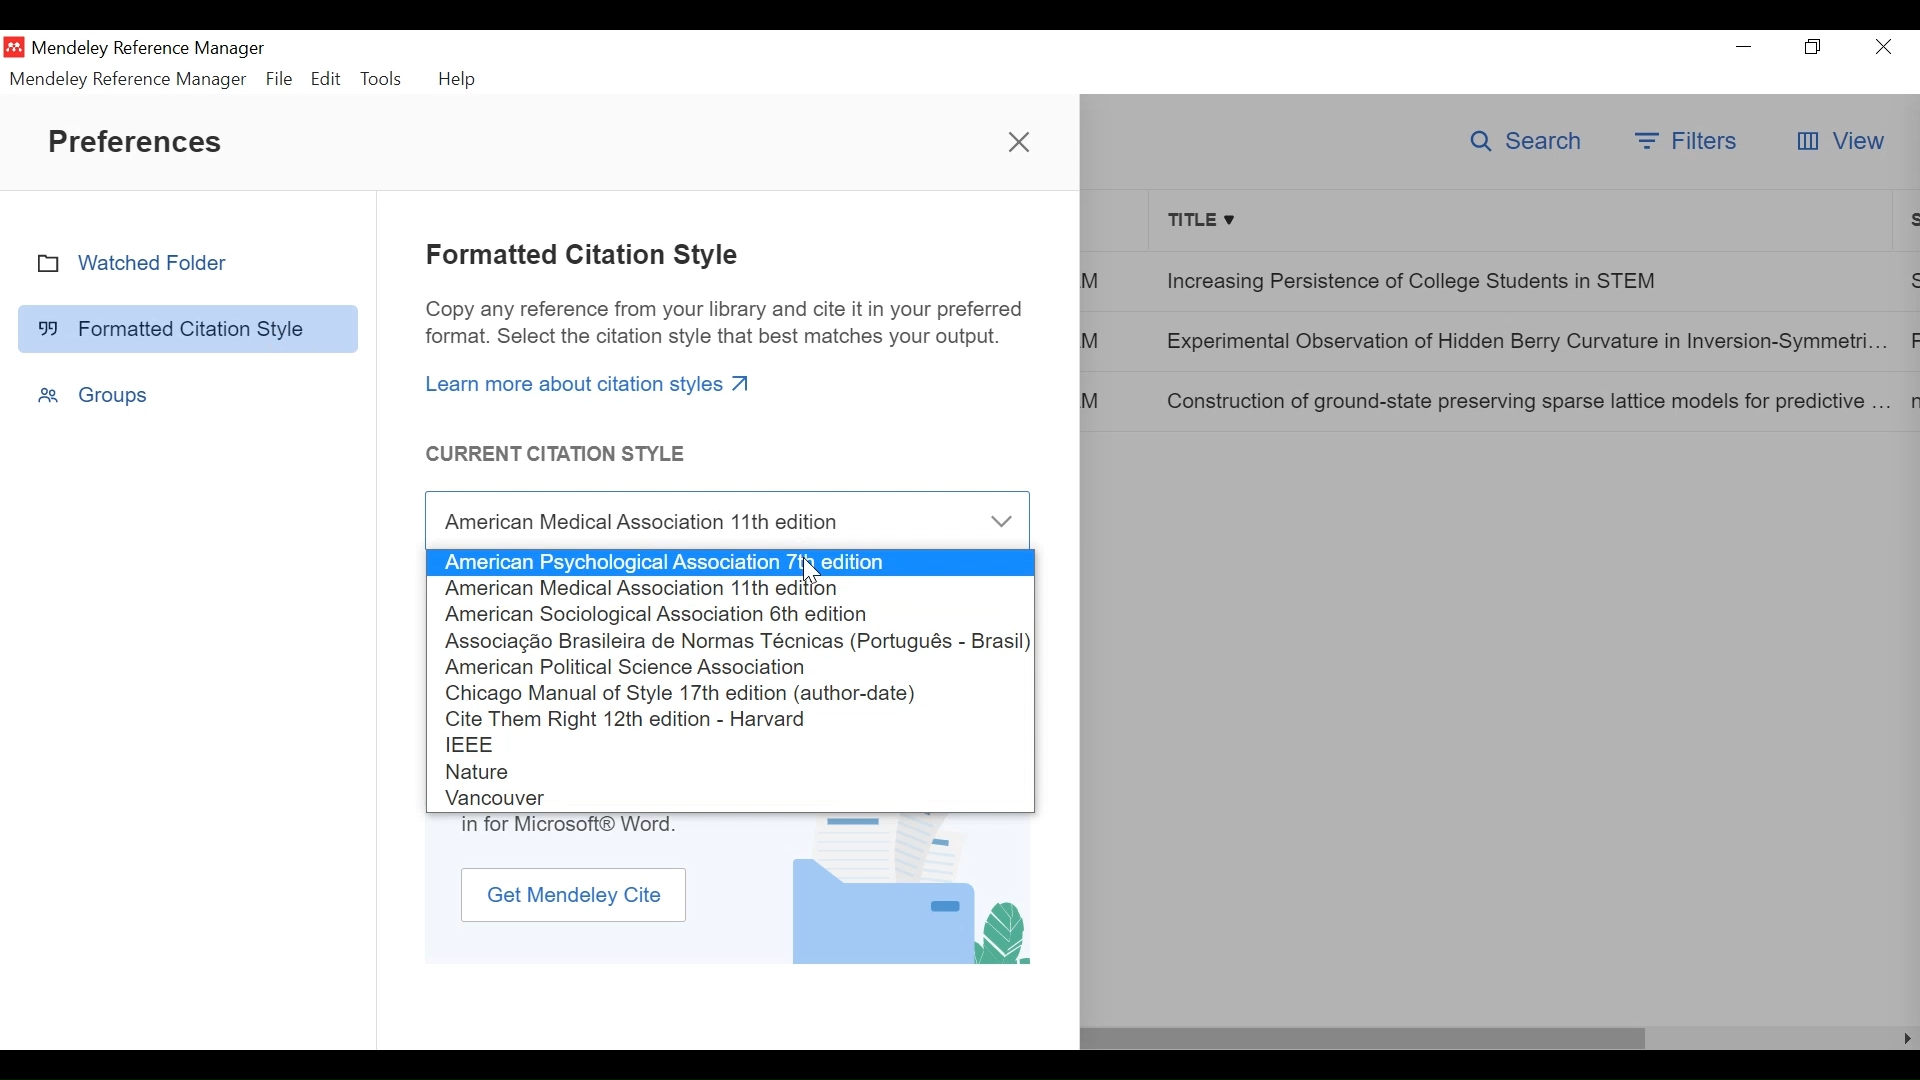 This screenshot has height=1080, width=1920. Describe the element at coordinates (731, 770) in the screenshot. I see `Nature` at that location.